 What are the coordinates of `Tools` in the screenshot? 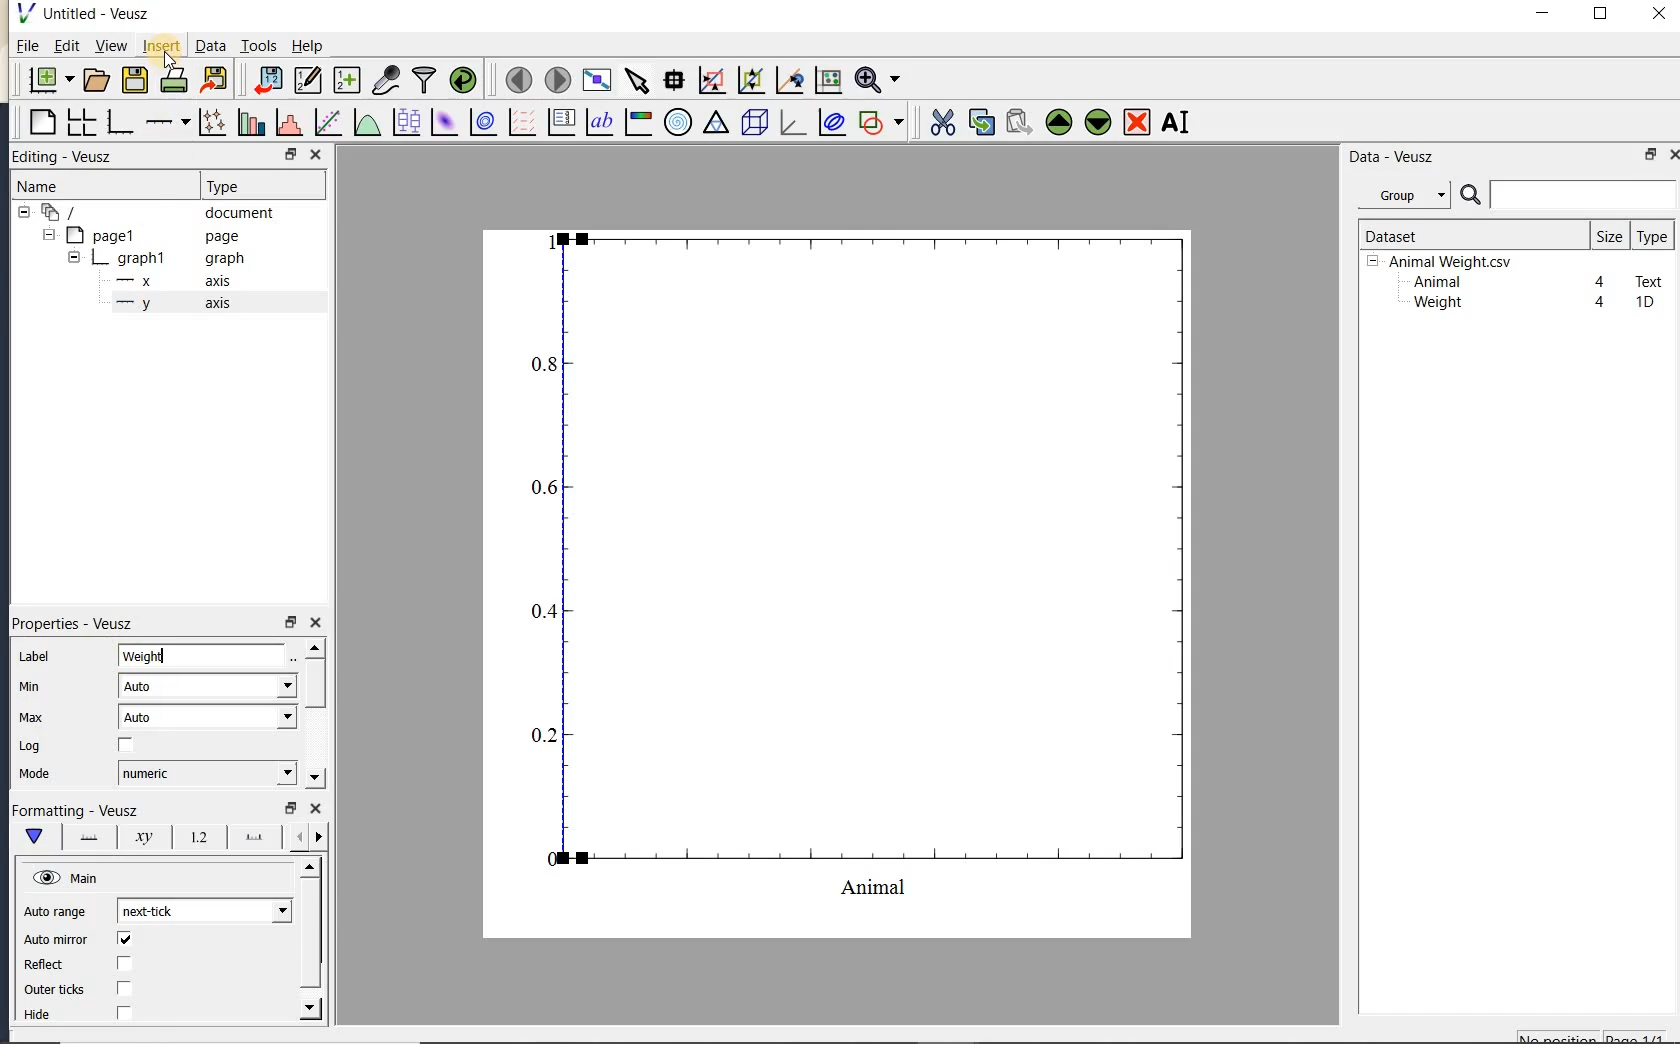 It's located at (260, 44).